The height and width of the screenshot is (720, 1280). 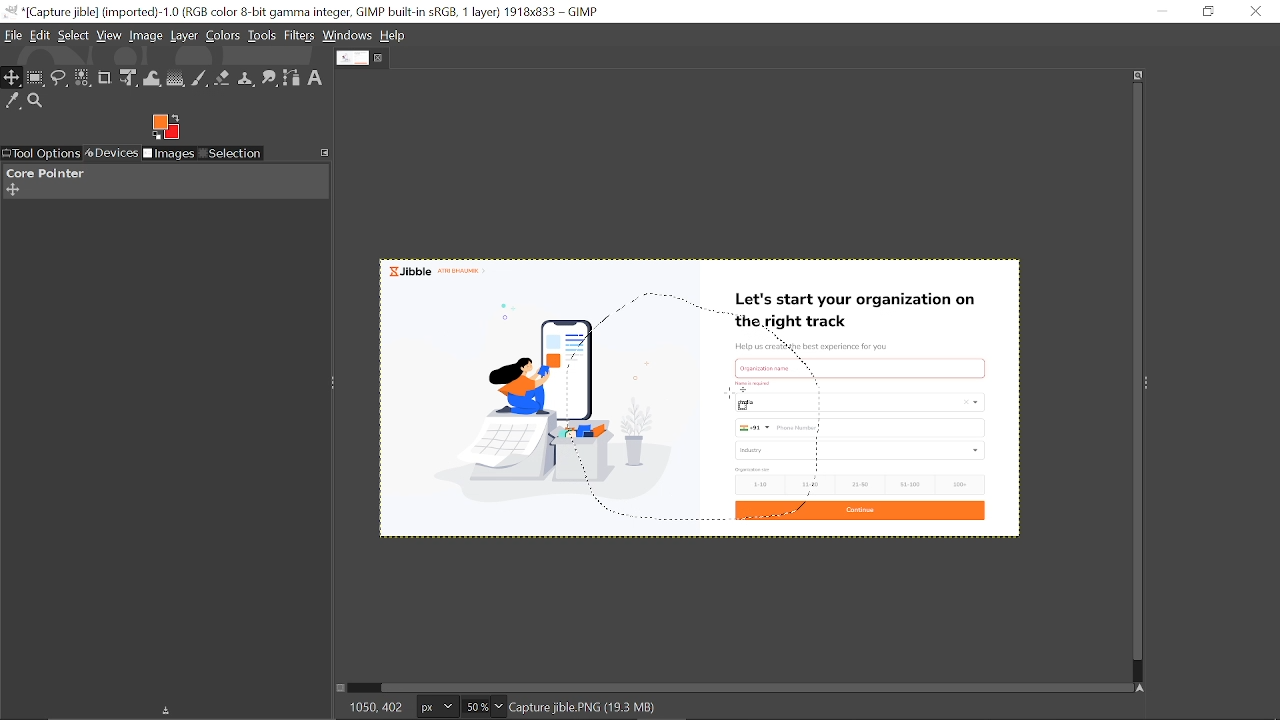 What do you see at coordinates (549, 409) in the screenshot?
I see `Selected part of the image ` at bounding box center [549, 409].